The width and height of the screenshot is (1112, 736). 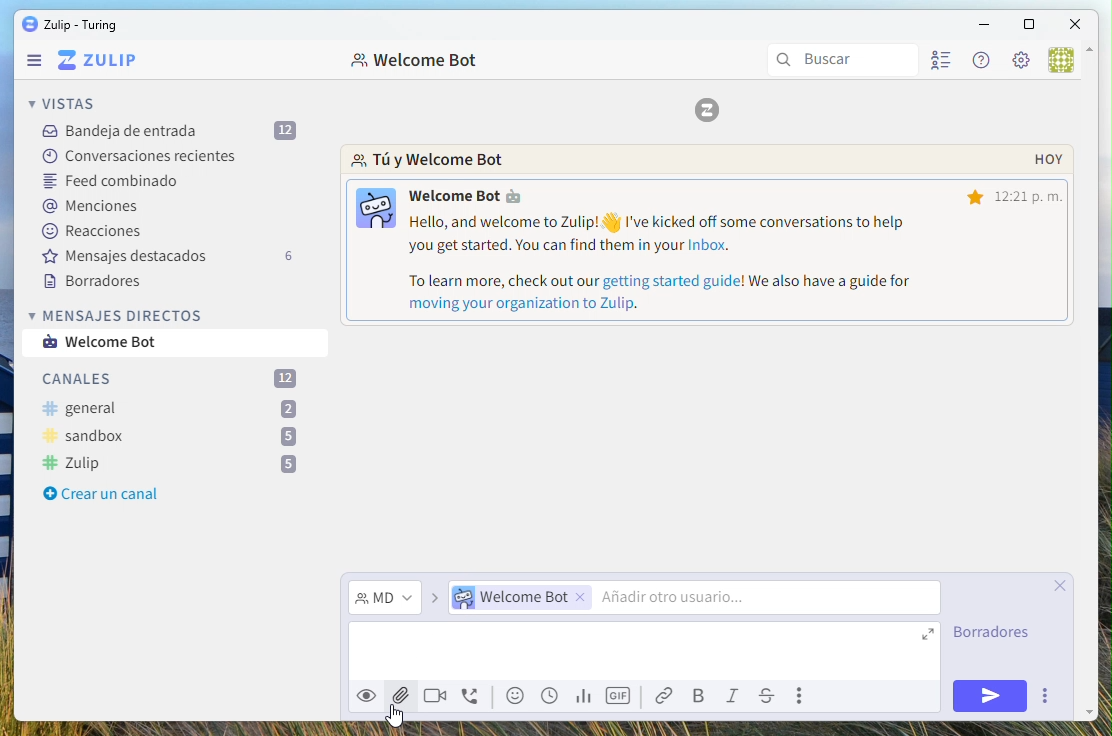 I want to click on Gif, so click(x=620, y=696).